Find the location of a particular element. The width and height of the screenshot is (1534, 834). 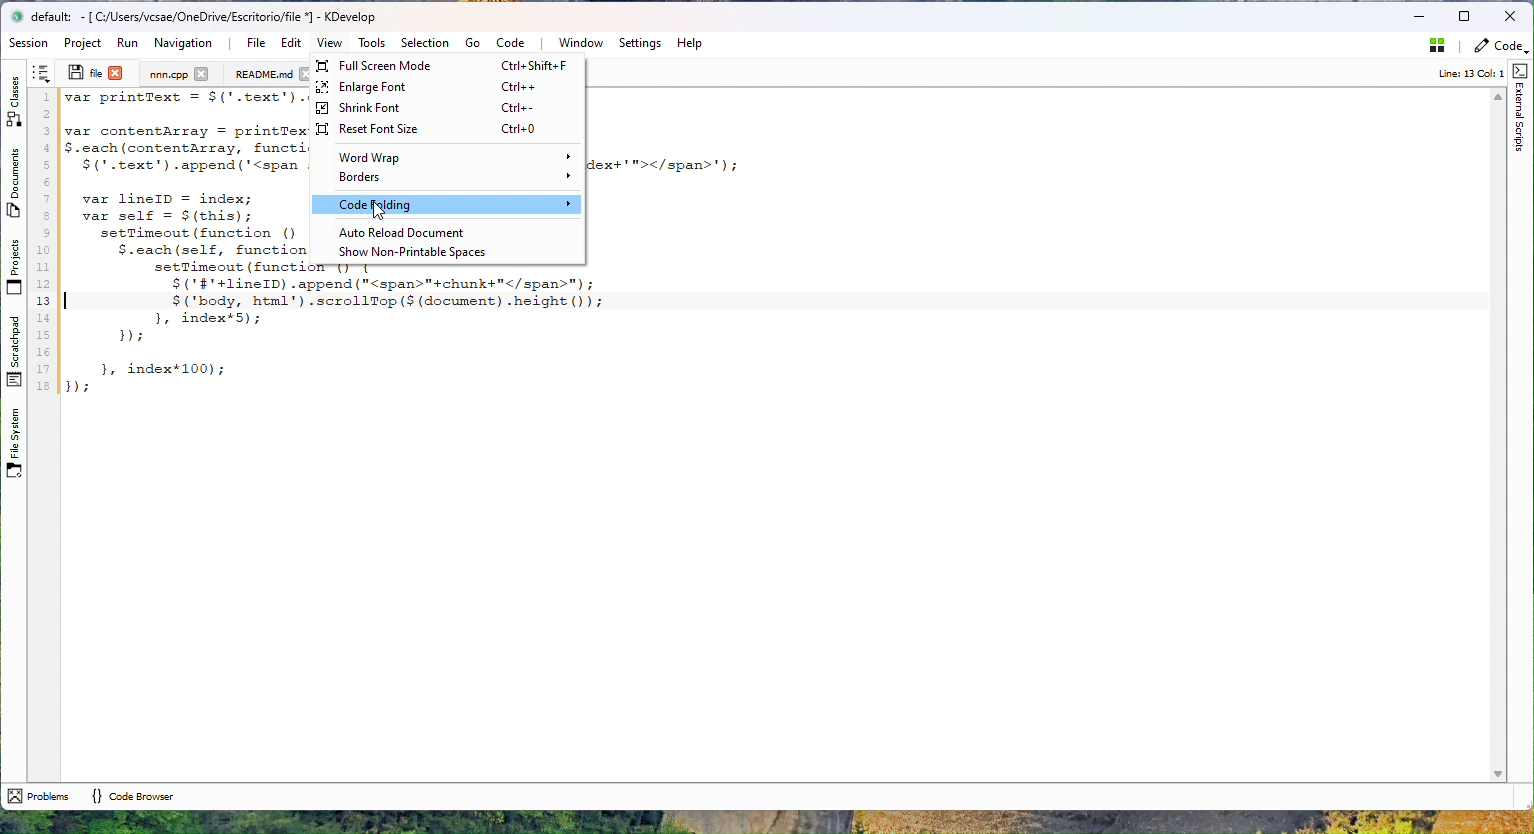

Code Folding is located at coordinates (447, 204).